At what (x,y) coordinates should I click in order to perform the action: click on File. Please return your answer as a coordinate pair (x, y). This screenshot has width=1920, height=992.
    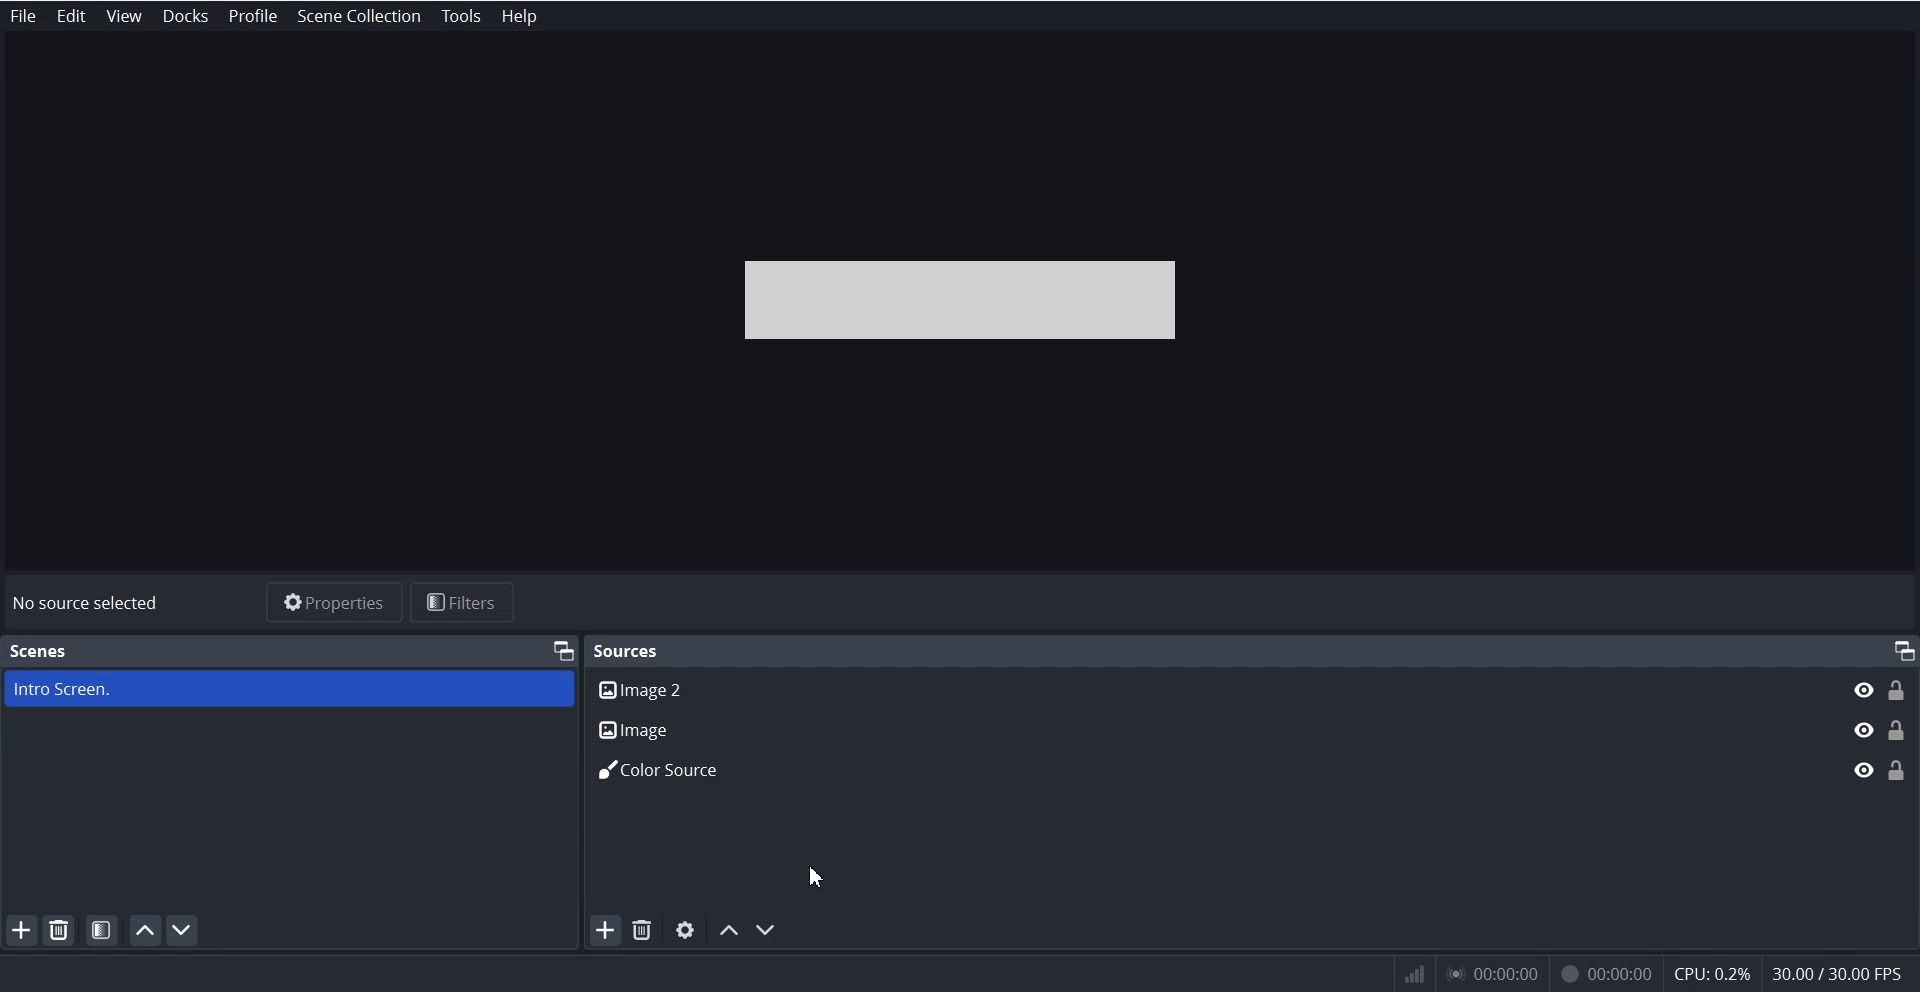
    Looking at the image, I should click on (24, 16).